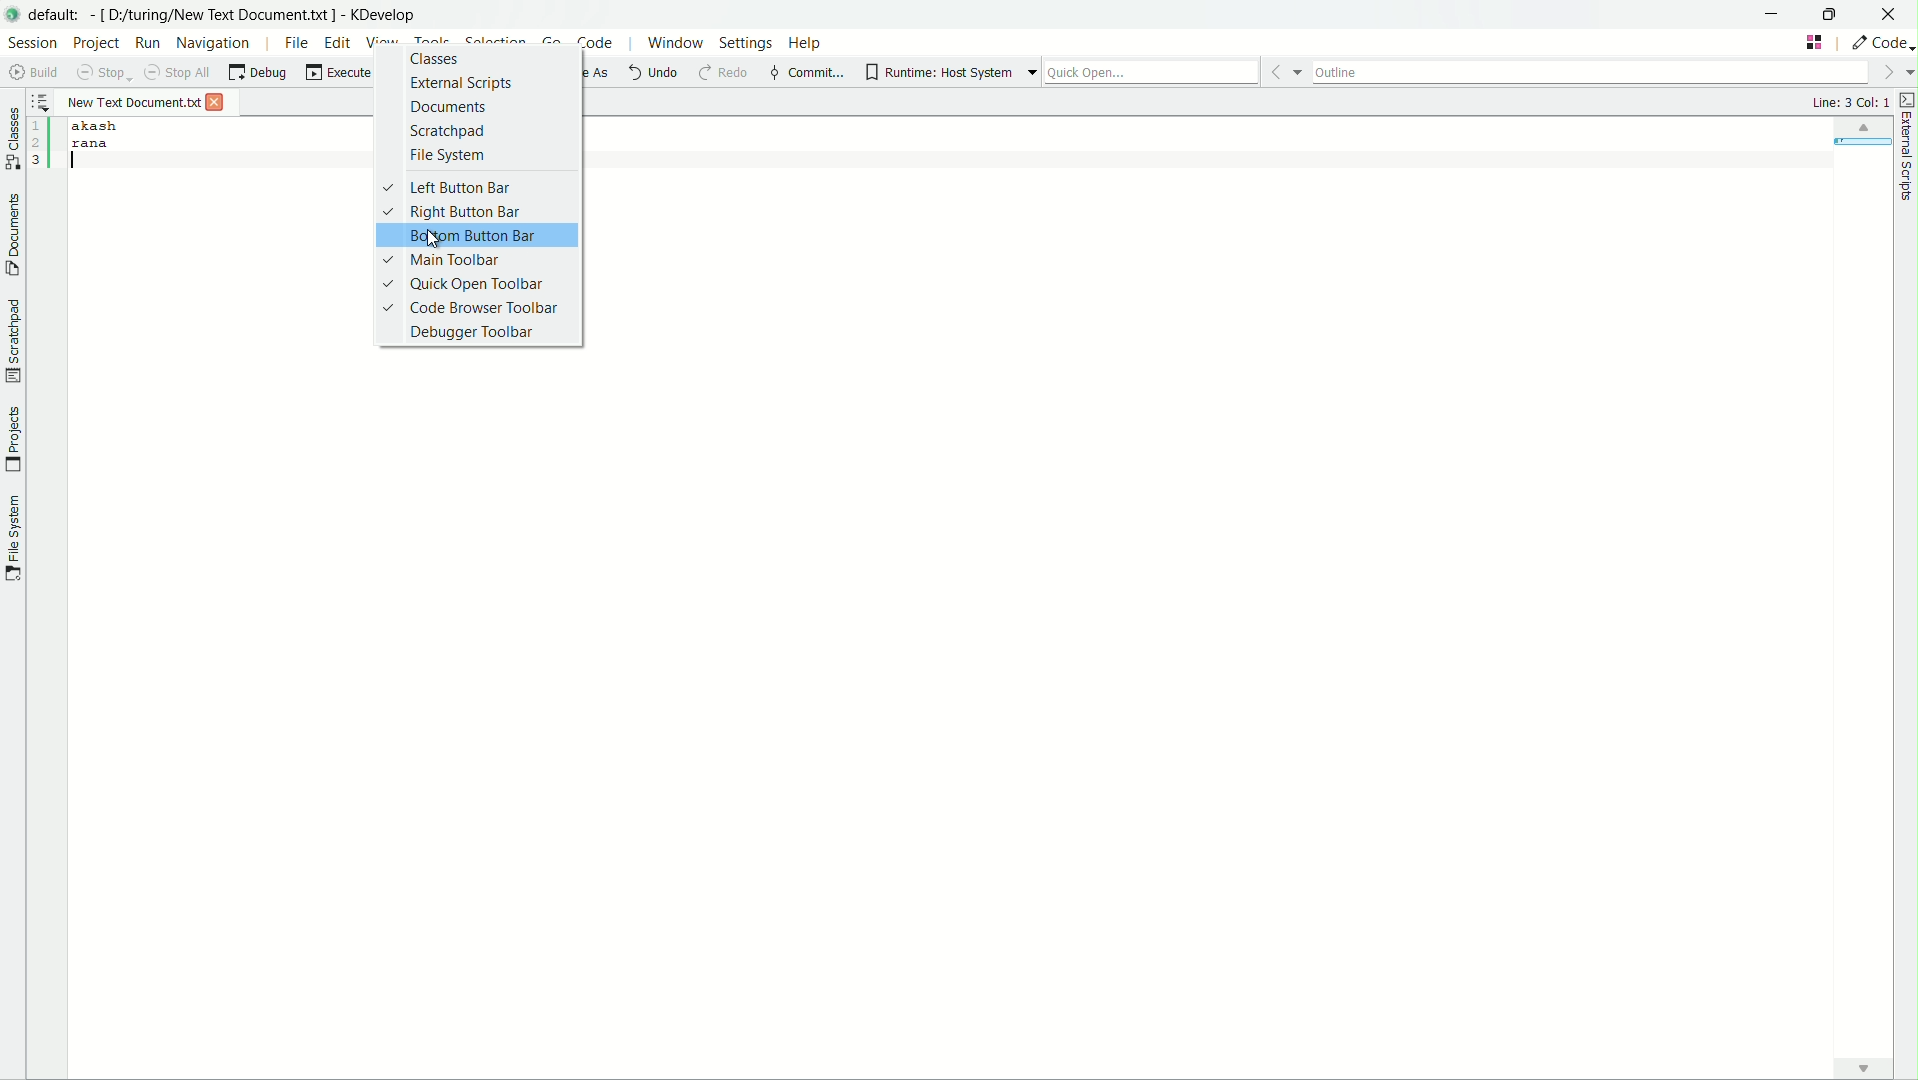  What do you see at coordinates (14, 342) in the screenshot?
I see `toggle scratchpad ` at bounding box center [14, 342].